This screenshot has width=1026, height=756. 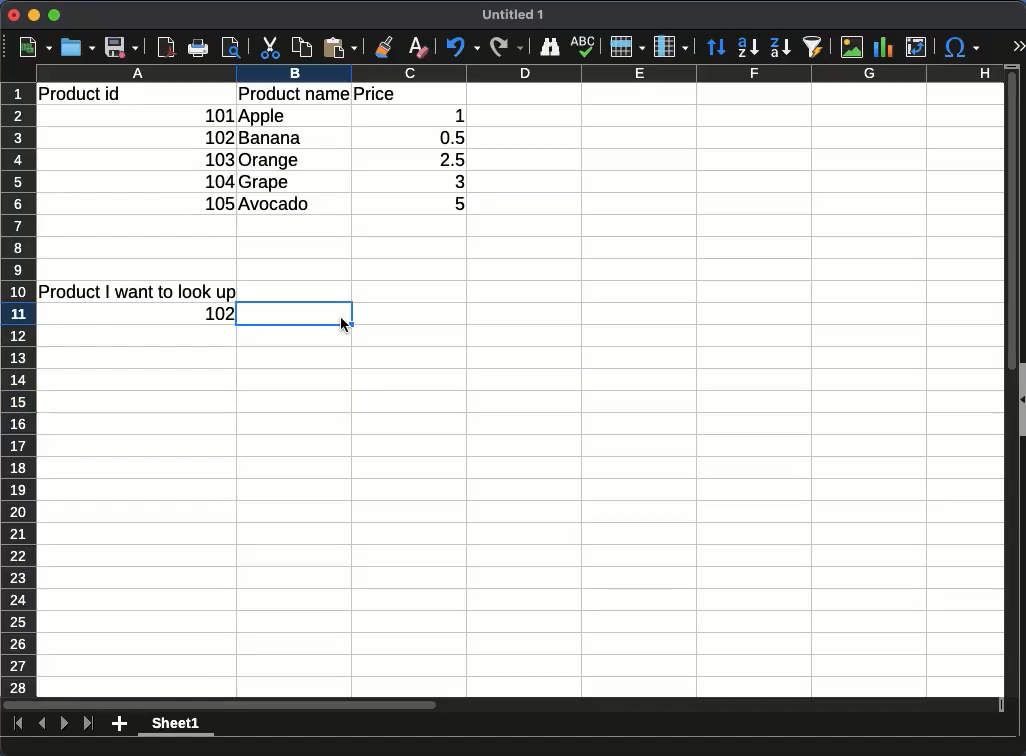 What do you see at coordinates (344, 326) in the screenshot?
I see `cursor` at bounding box center [344, 326].